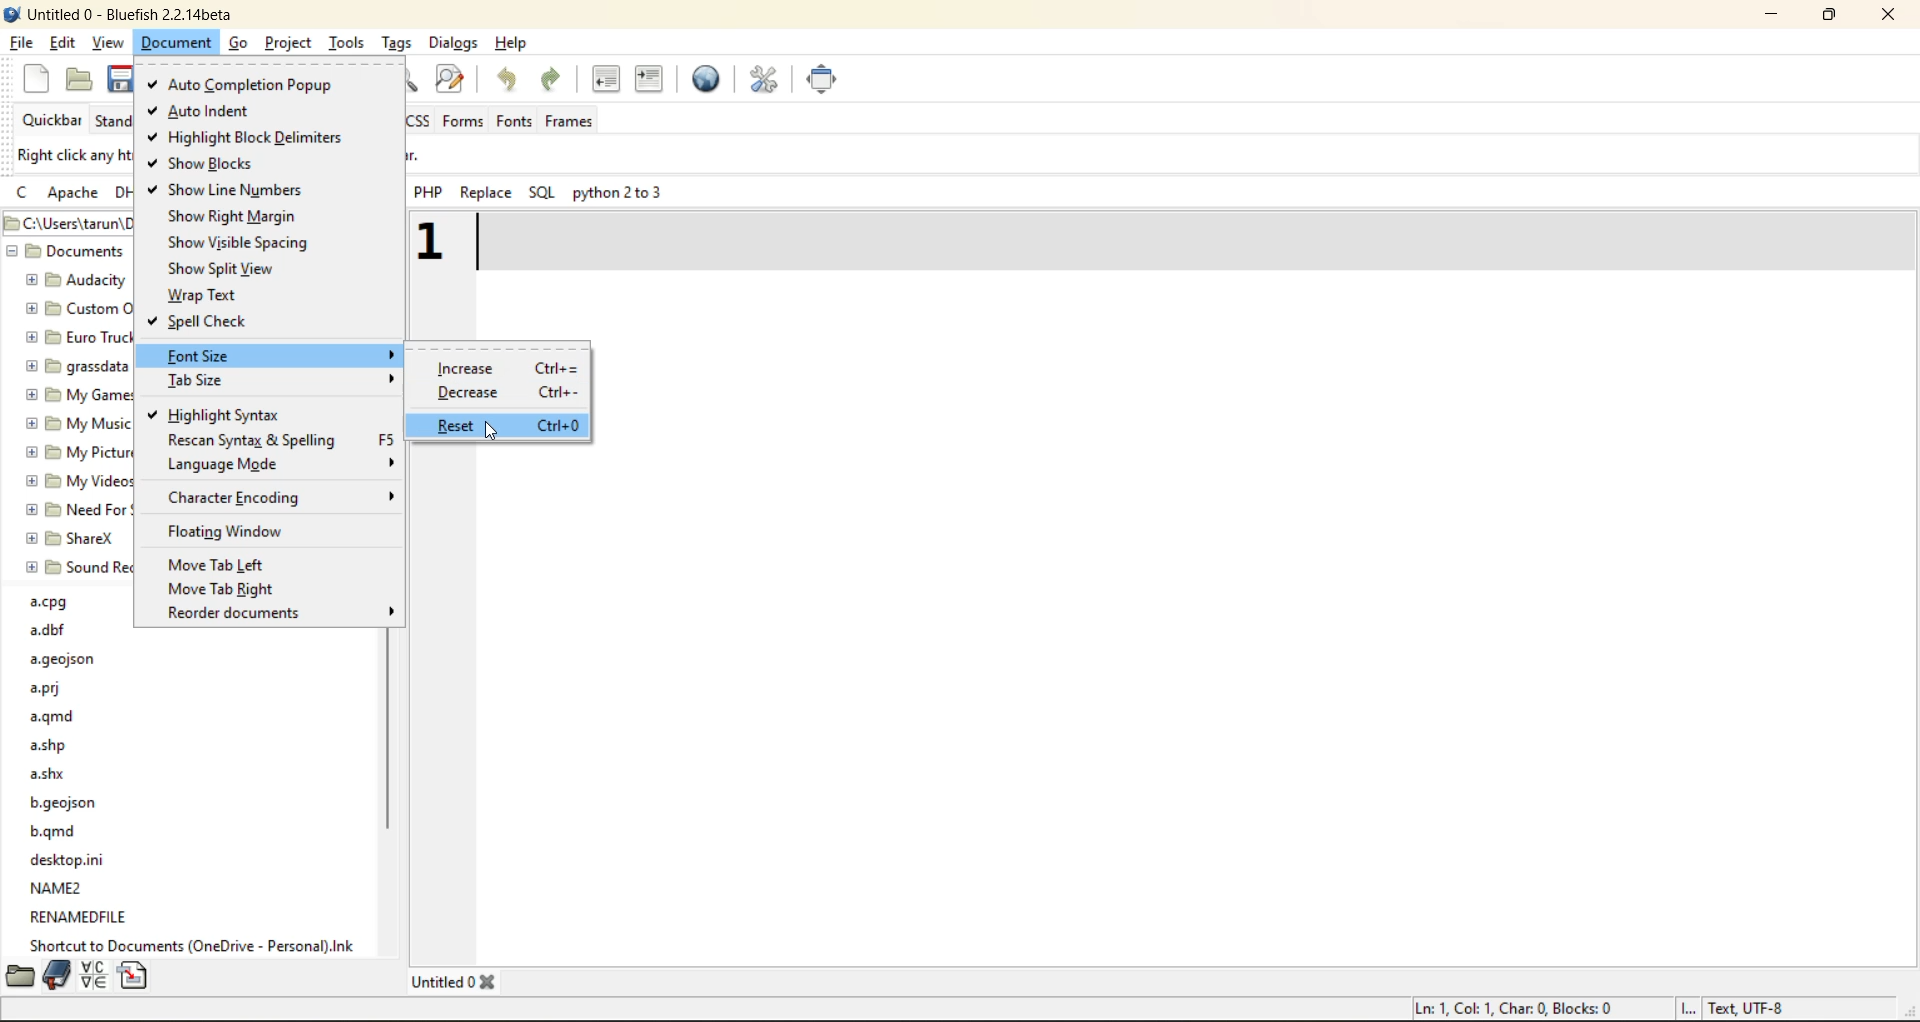  Describe the element at coordinates (513, 44) in the screenshot. I see `help` at that location.